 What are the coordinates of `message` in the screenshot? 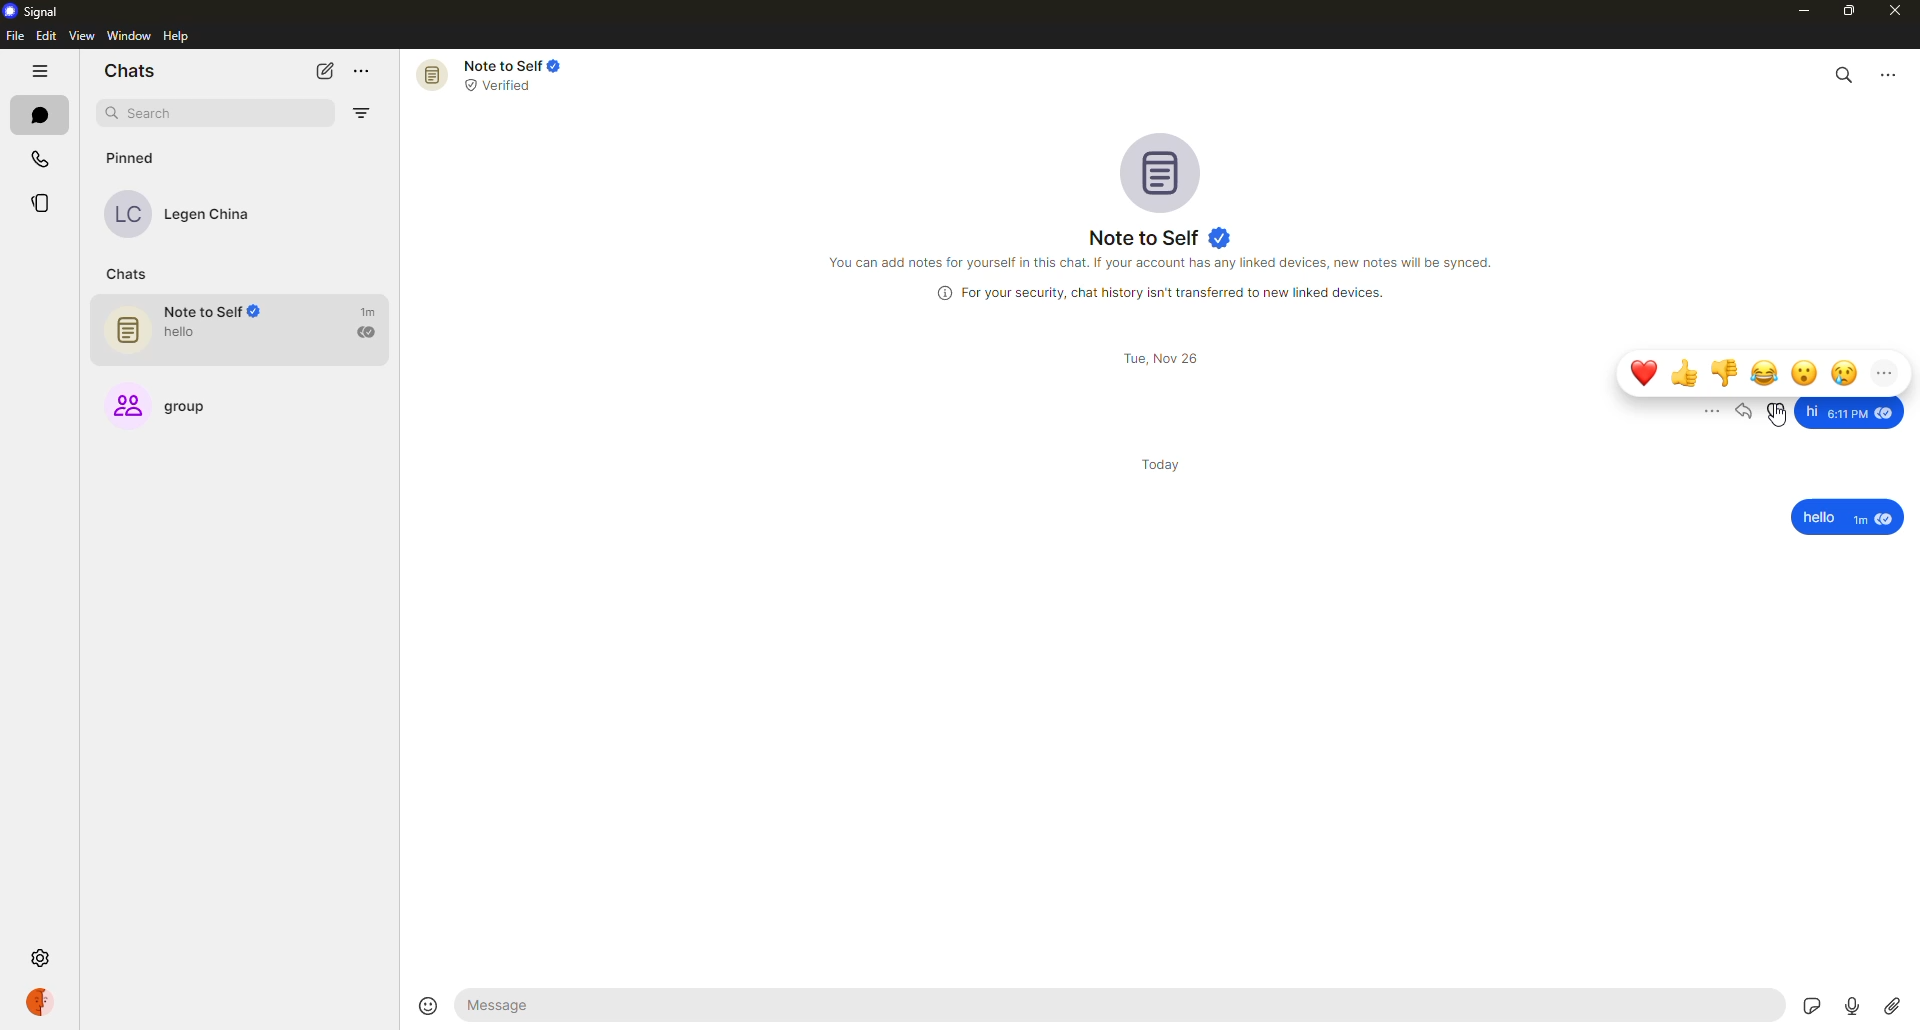 It's located at (630, 1006).